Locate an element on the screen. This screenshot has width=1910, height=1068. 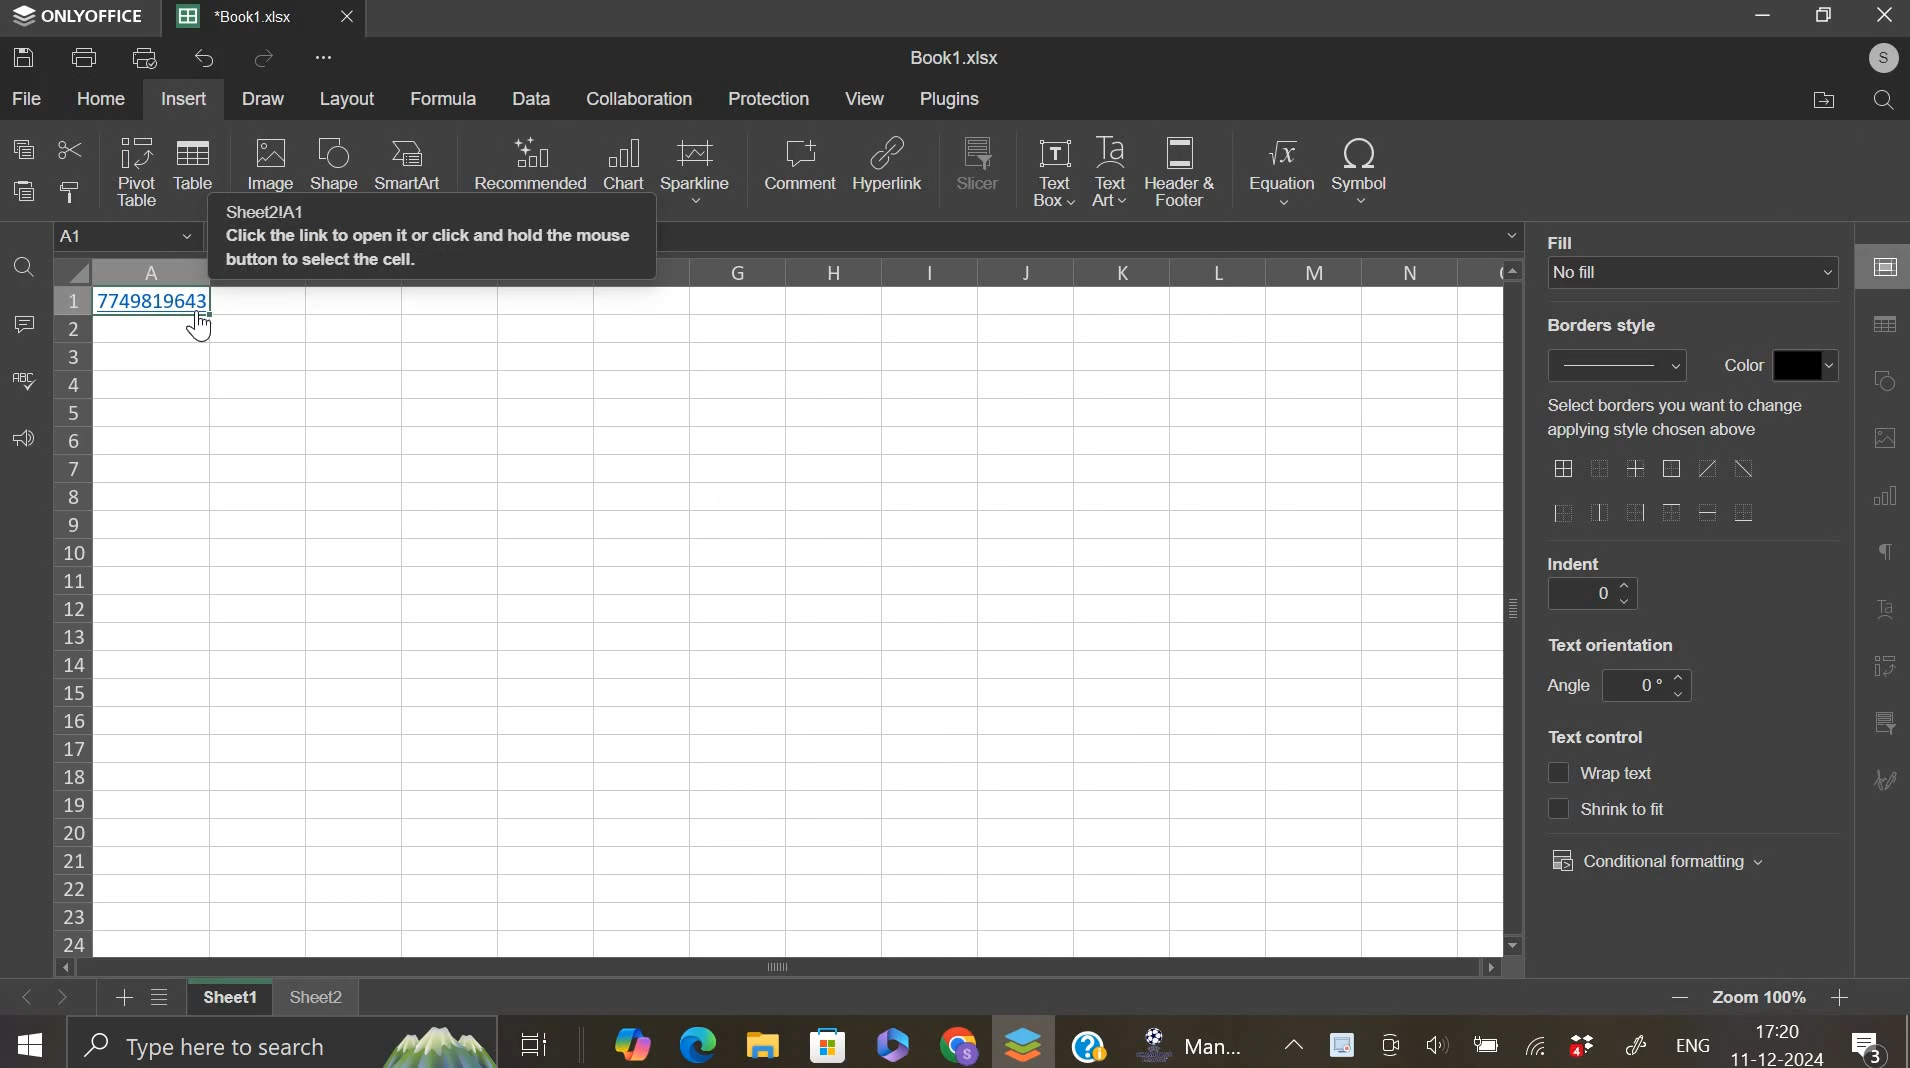
sparkline is located at coordinates (695, 169).